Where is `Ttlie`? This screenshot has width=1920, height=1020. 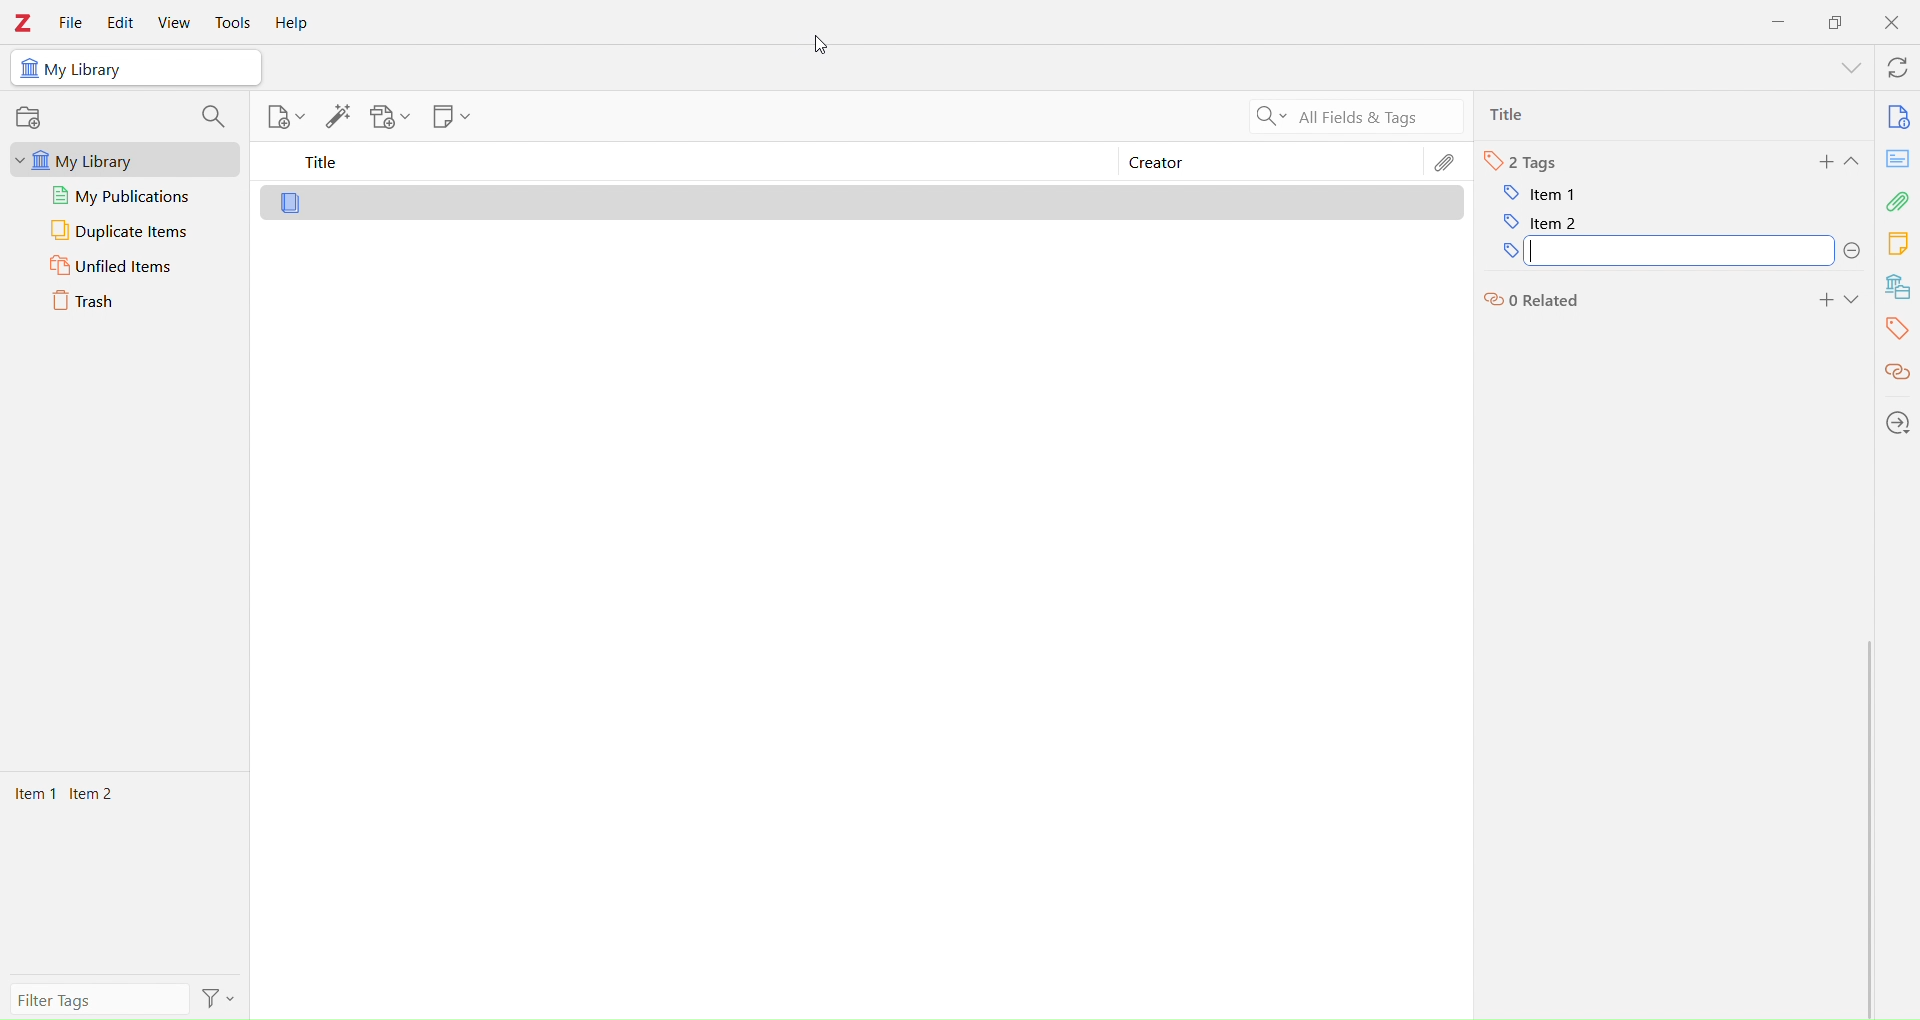 Ttlie is located at coordinates (1512, 114).